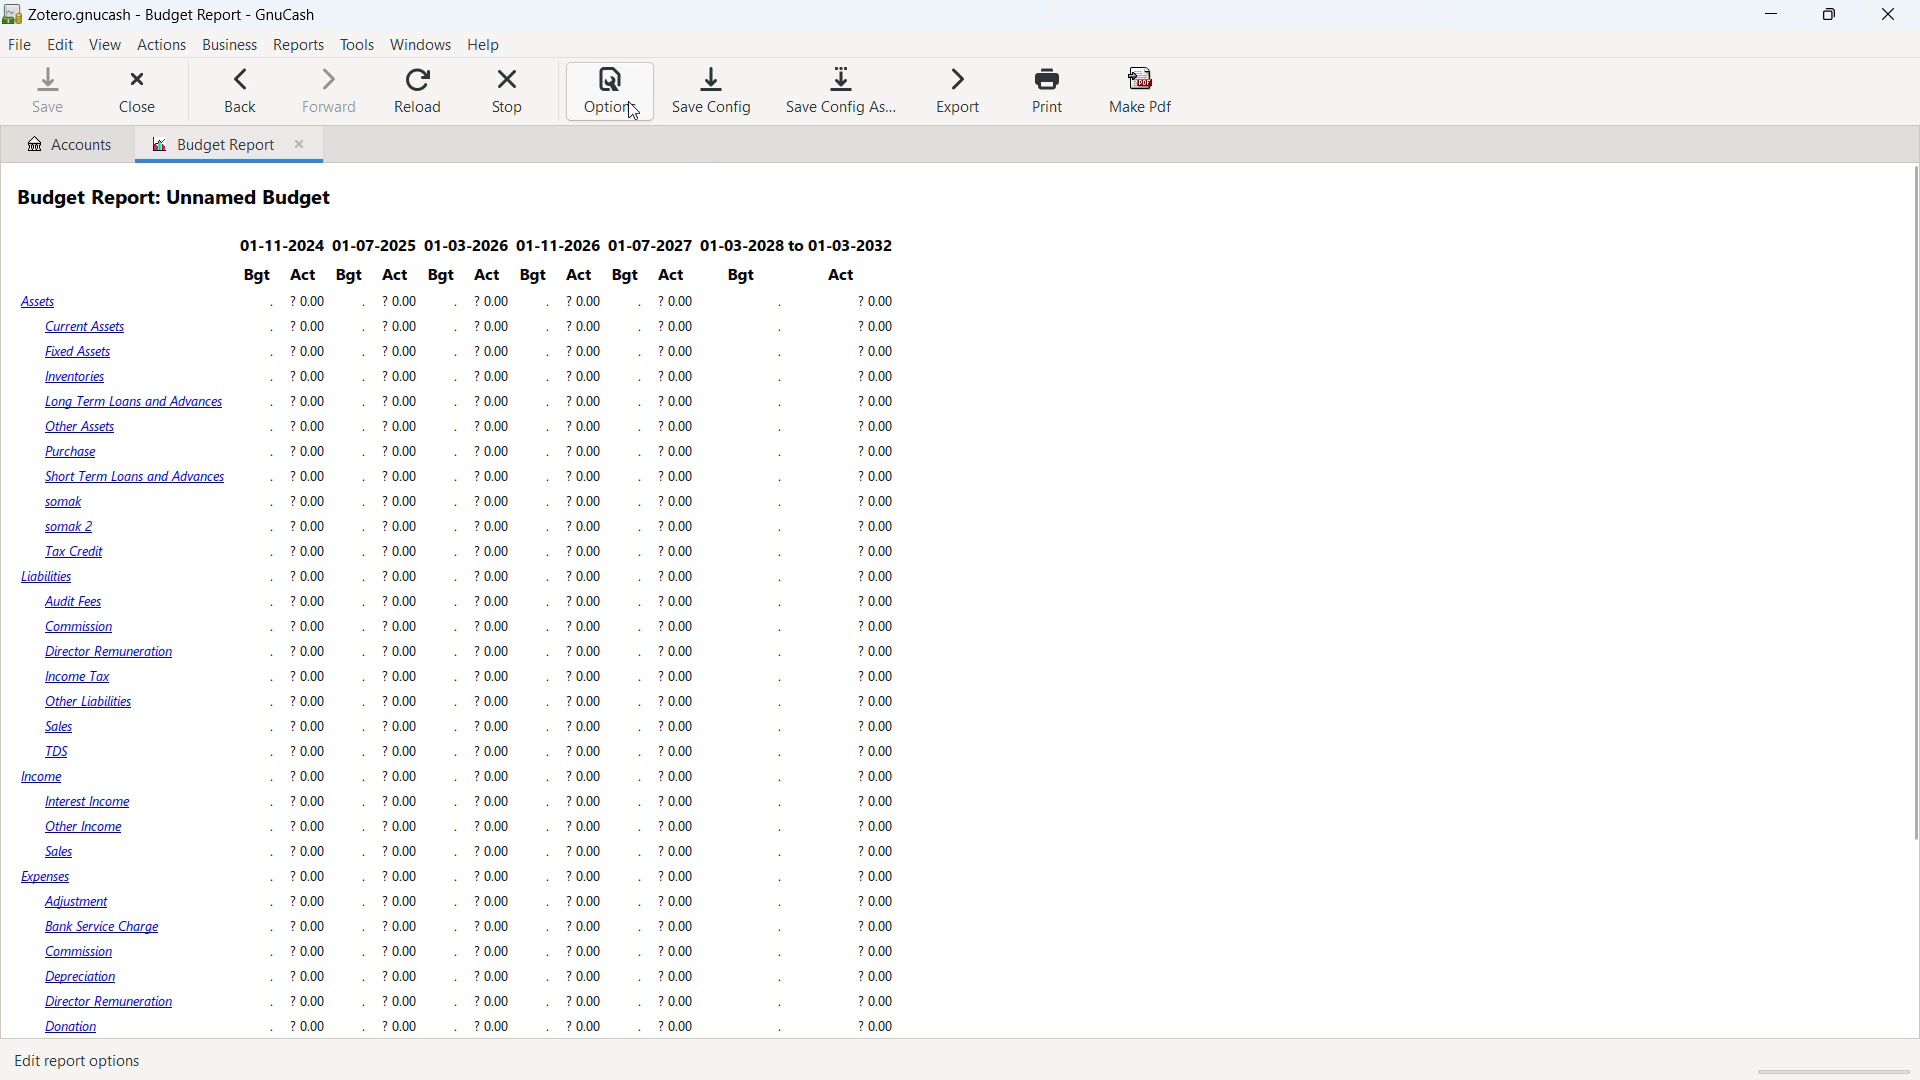  Describe the element at coordinates (207, 144) in the screenshot. I see `budget report tab` at that location.